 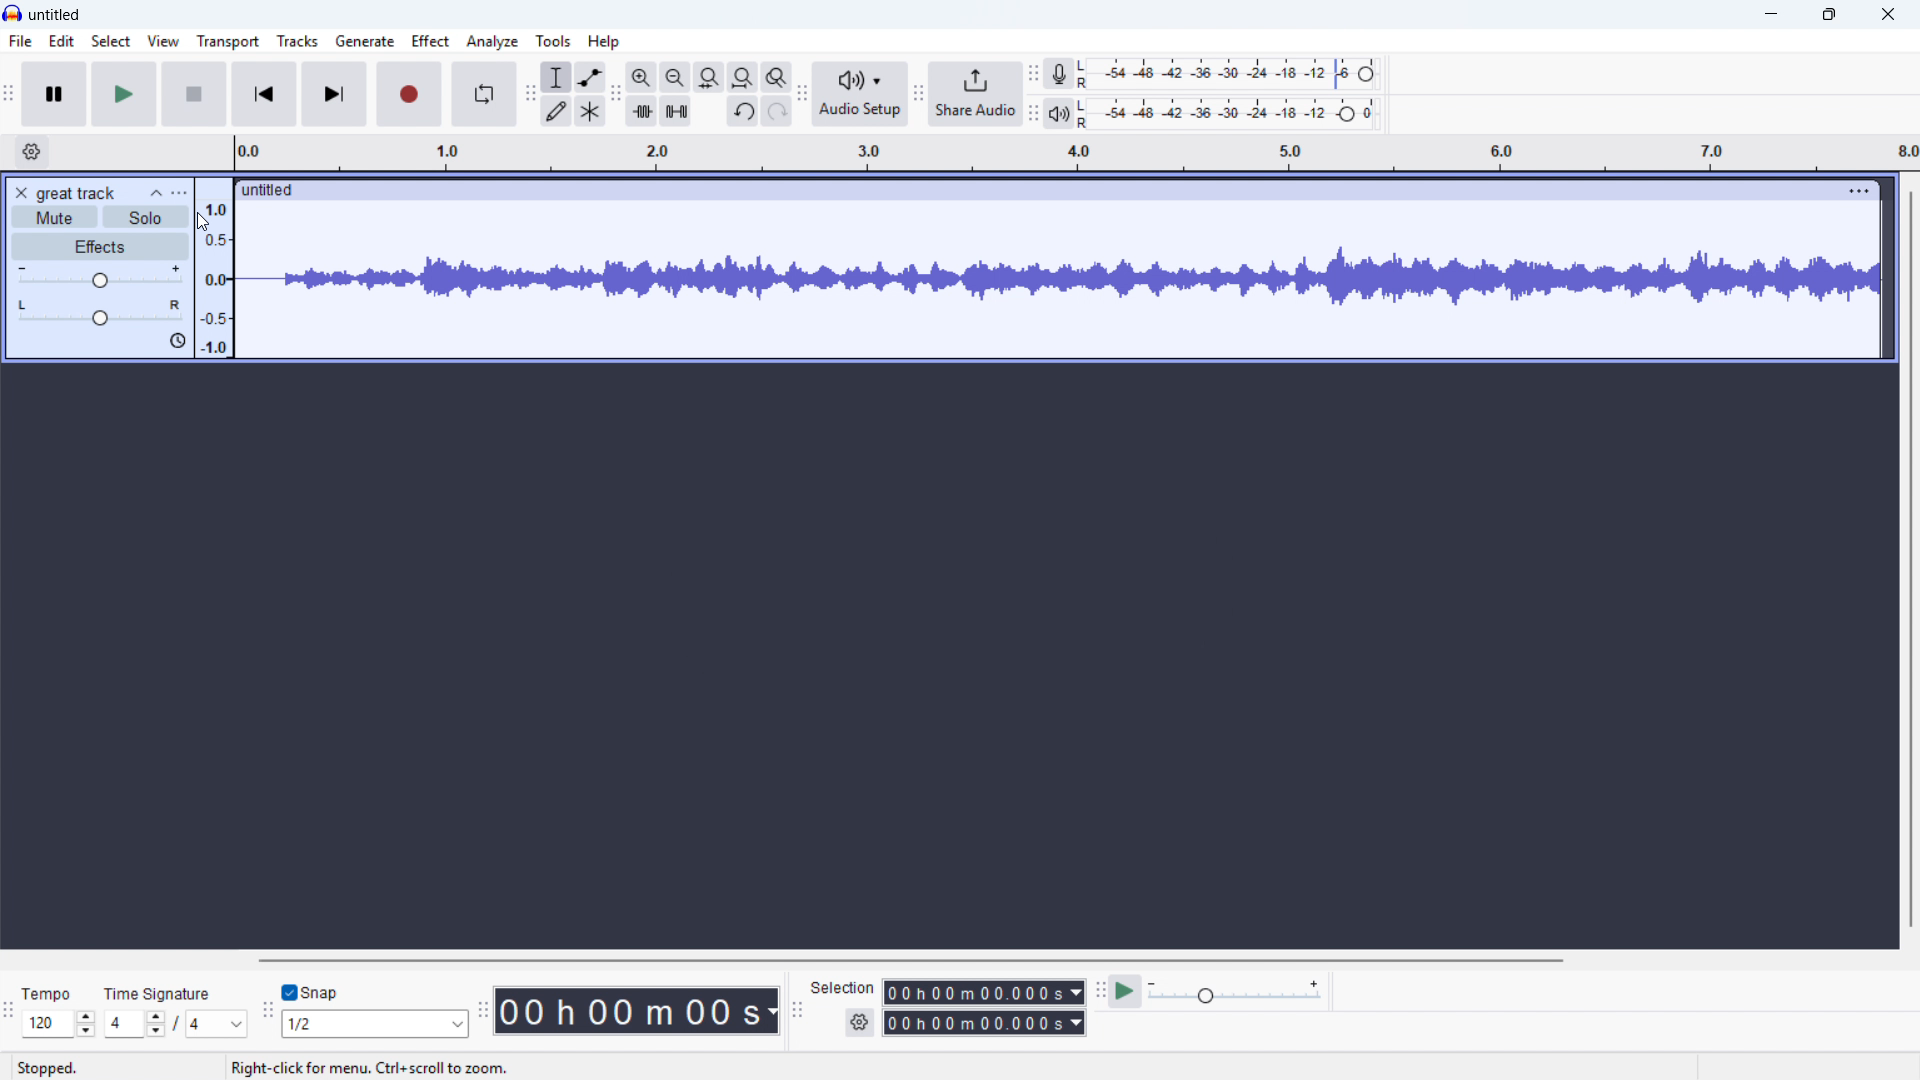 I want to click on Close, so click(x=1888, y=16).